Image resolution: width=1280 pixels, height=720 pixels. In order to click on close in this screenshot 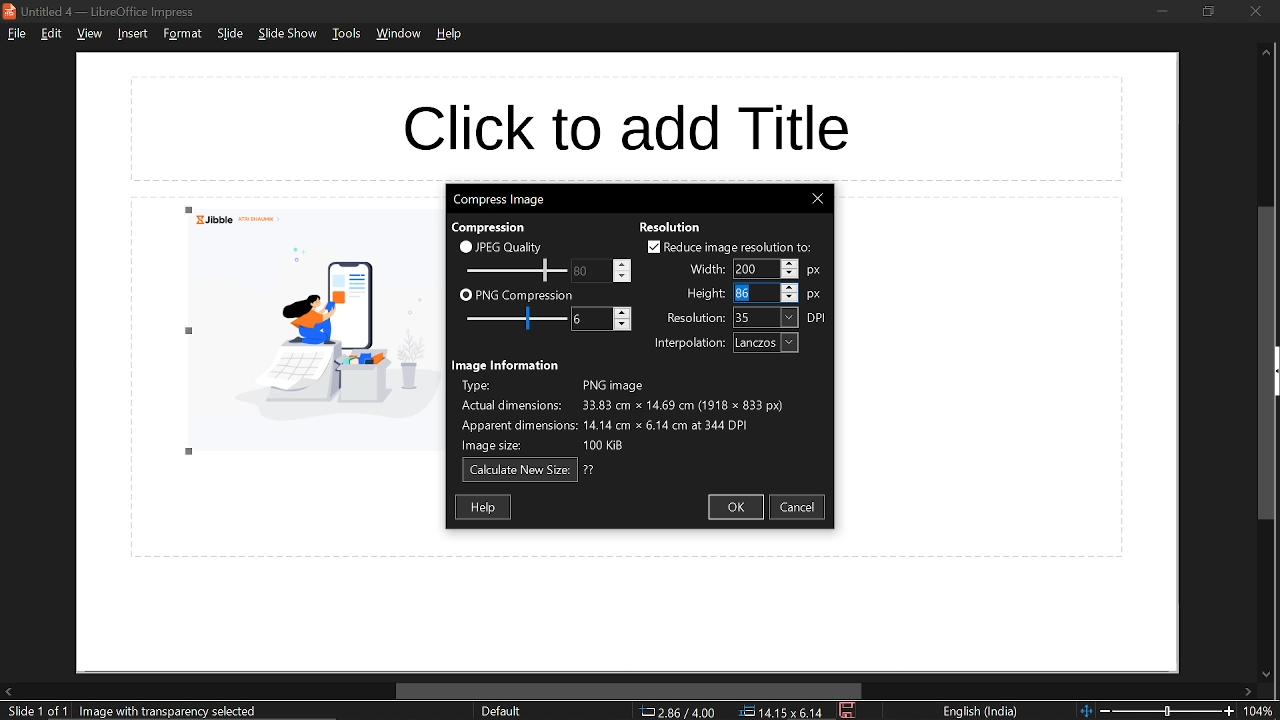, I will do `click(1255, 11)`.